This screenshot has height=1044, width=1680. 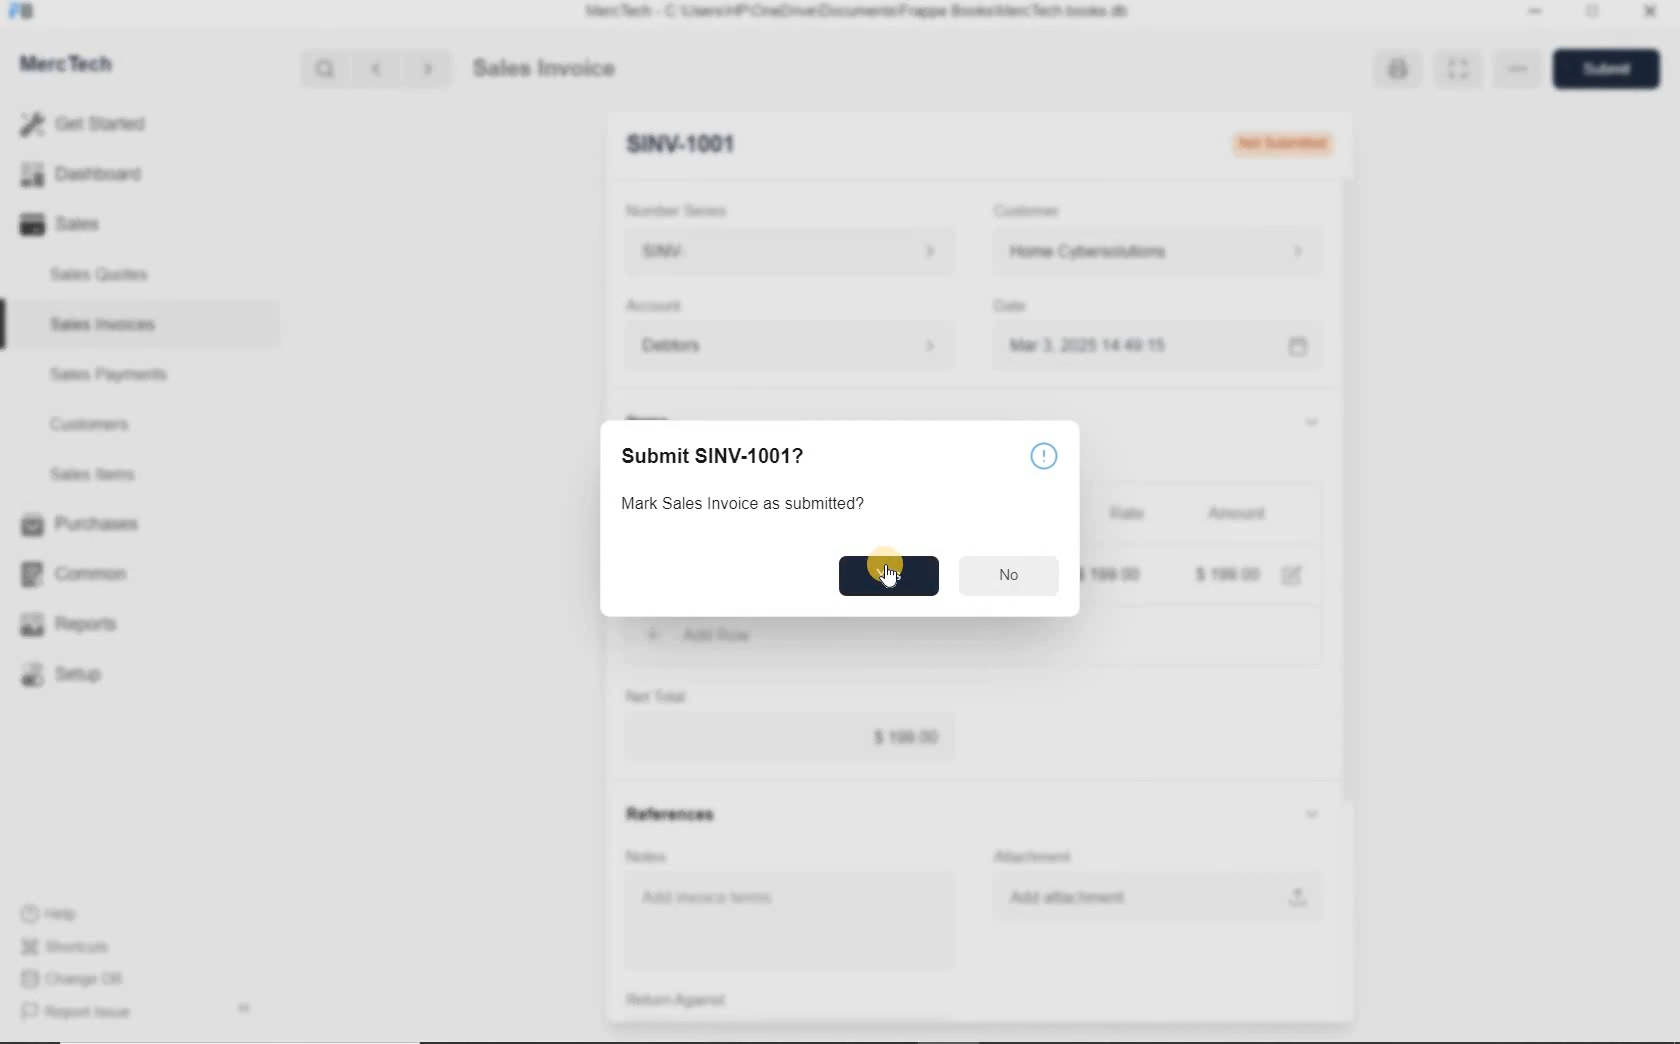 What do you see at coordinates (1296, 348) in the screenshot?
I see `Calendar` at bounding box center [1296, 348].